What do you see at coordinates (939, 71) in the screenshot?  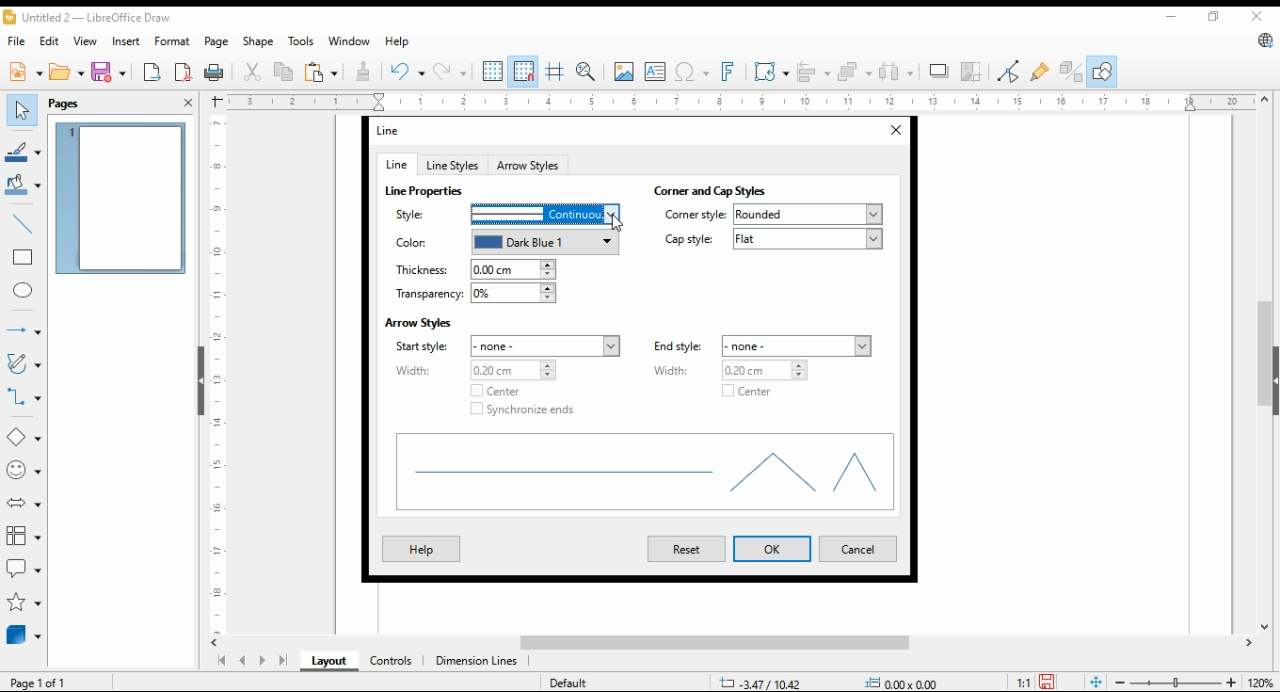 I see `shadow` at bounding box center [939, 71].